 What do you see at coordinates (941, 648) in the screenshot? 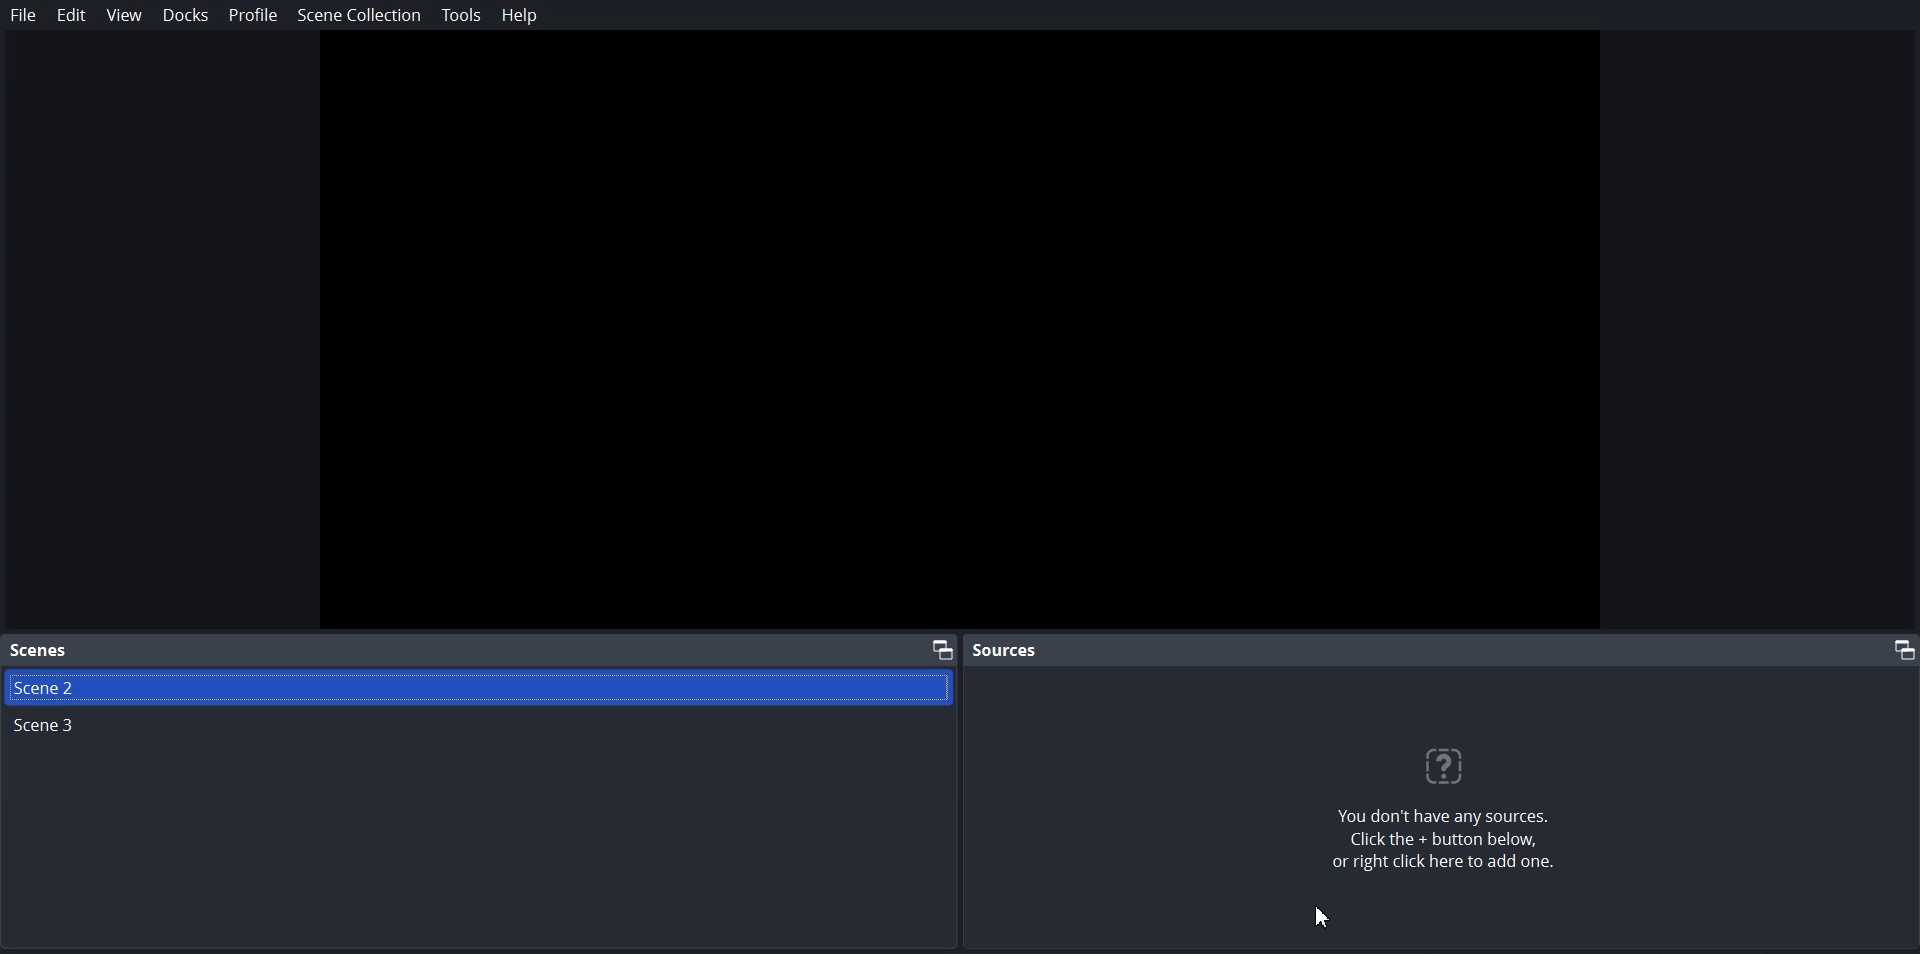
I see `Maximize` at bounding box center [941, 648].